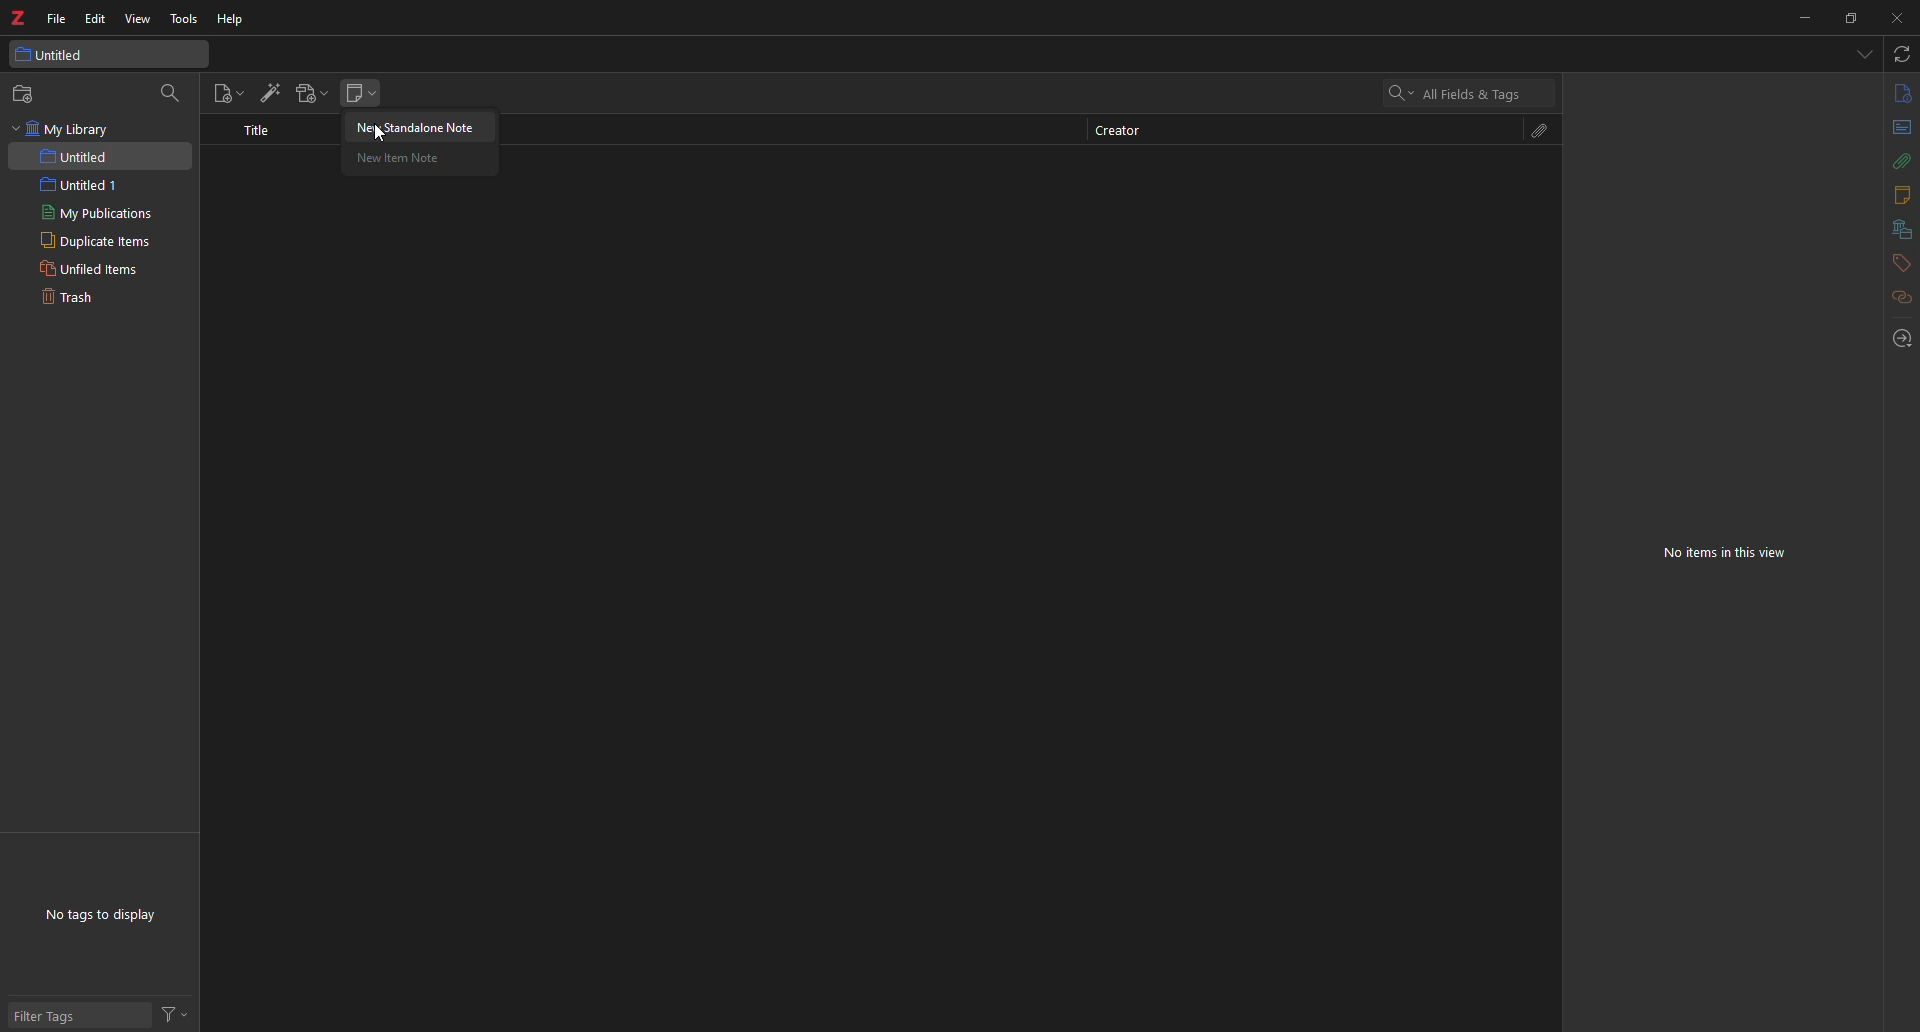 This screenshot has width=1920, height=1032. Describe the element at coordinates (56, 18) in the screenshot. I see `file` at that location.